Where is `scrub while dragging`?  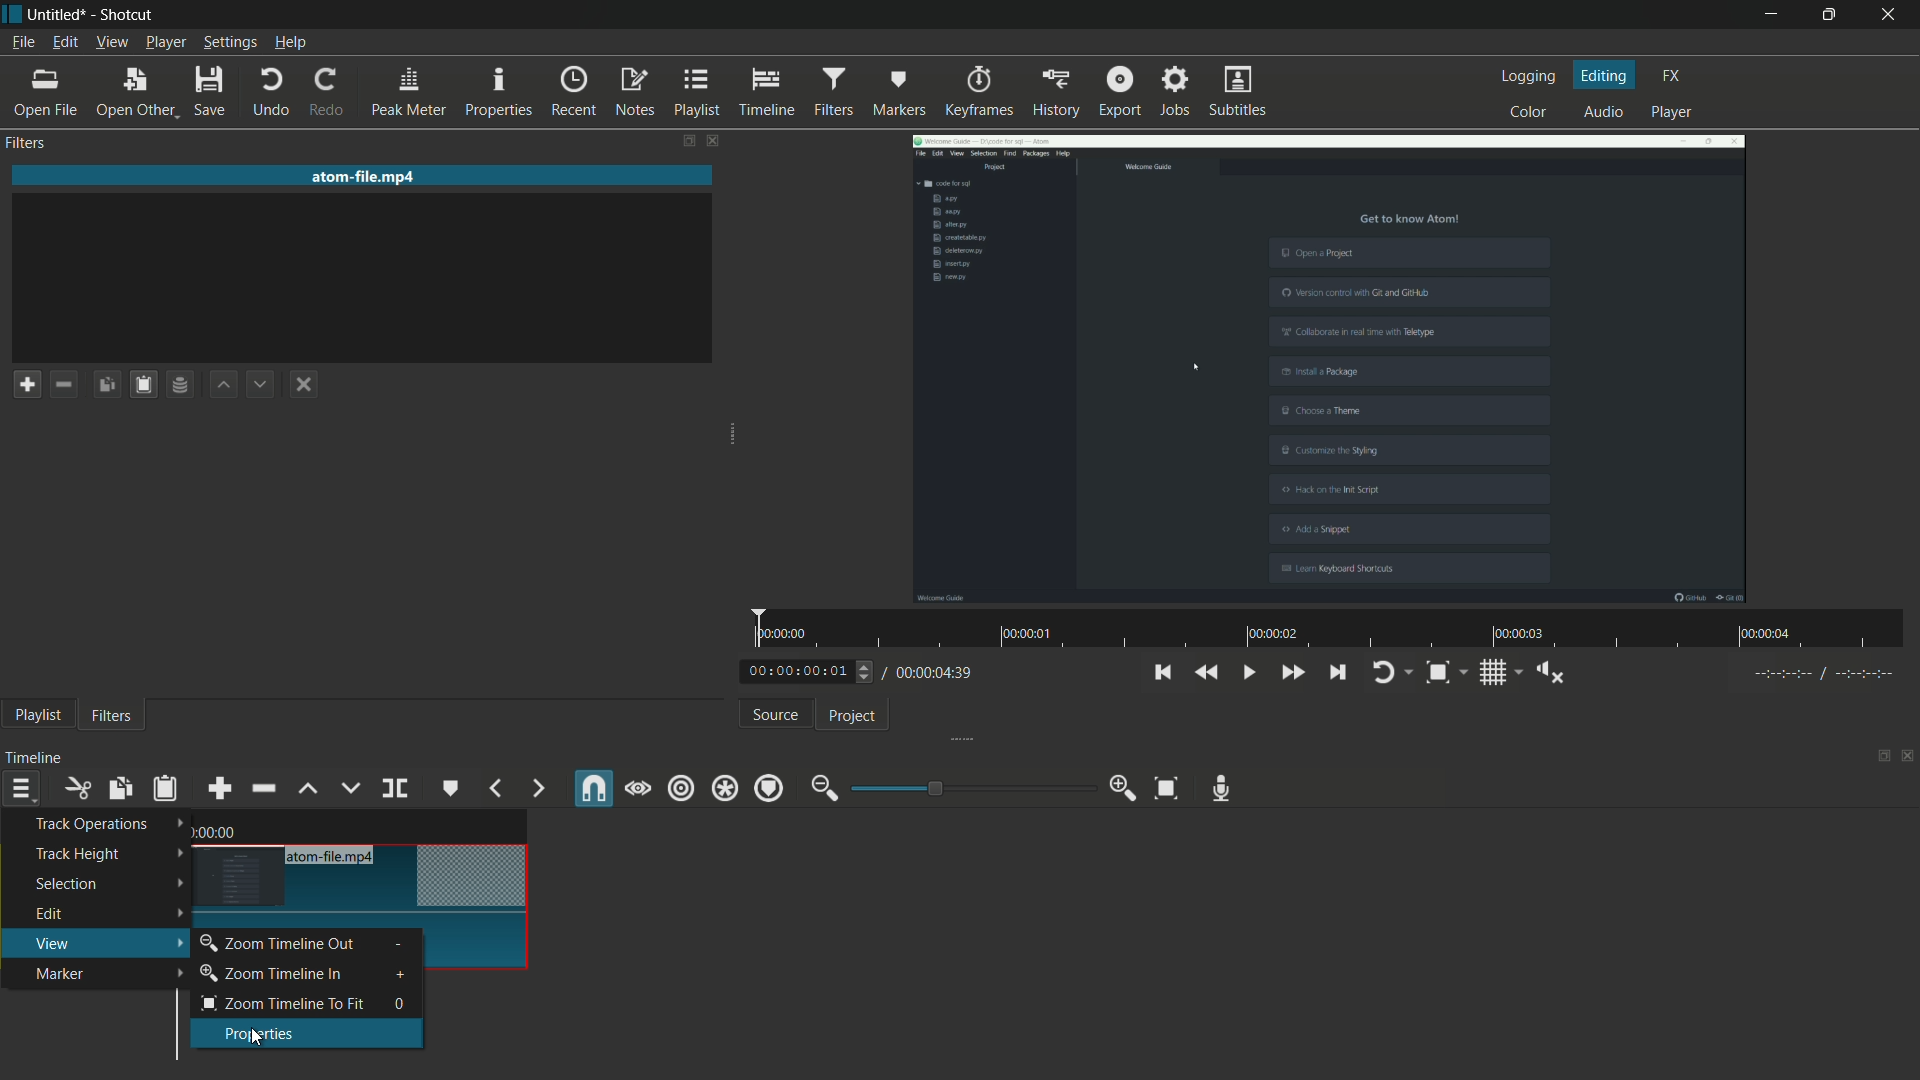
scrub while dragging is located at coordinates (637, 790).